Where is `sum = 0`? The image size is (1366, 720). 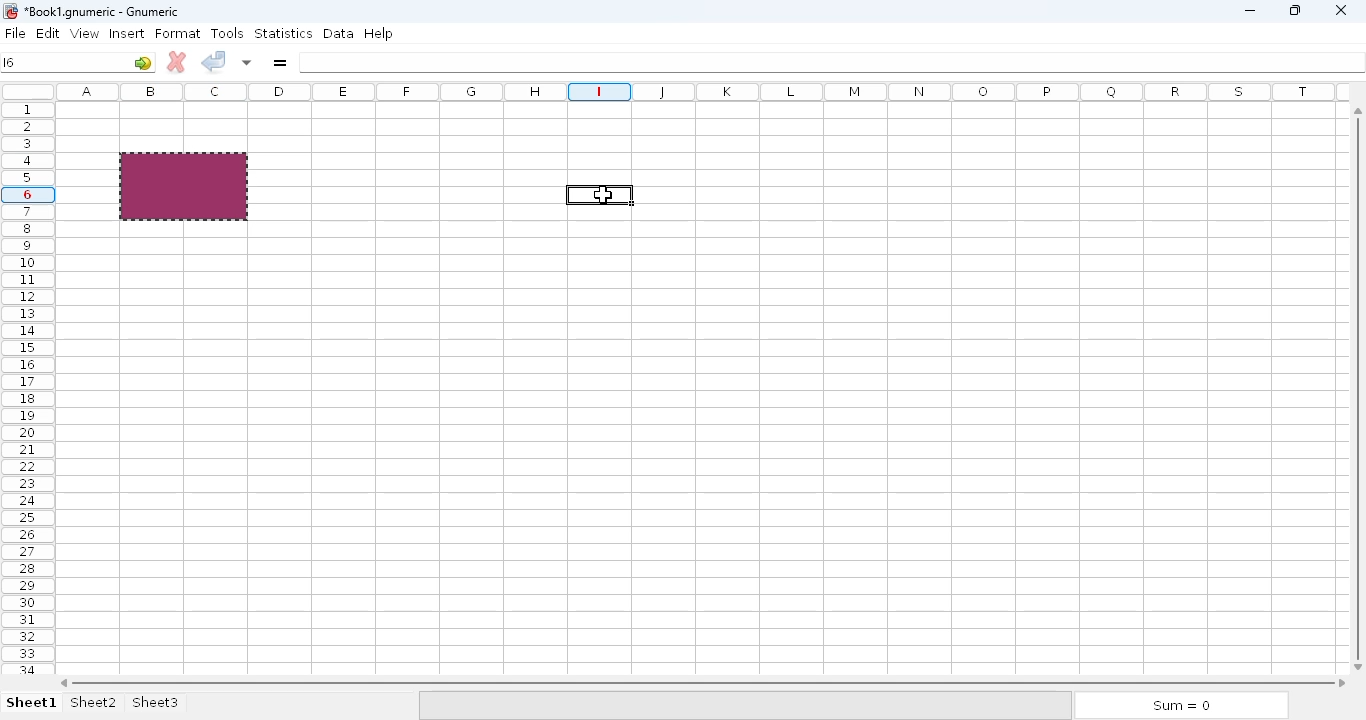 sum = 0 is located at coordinates (1179, 706).